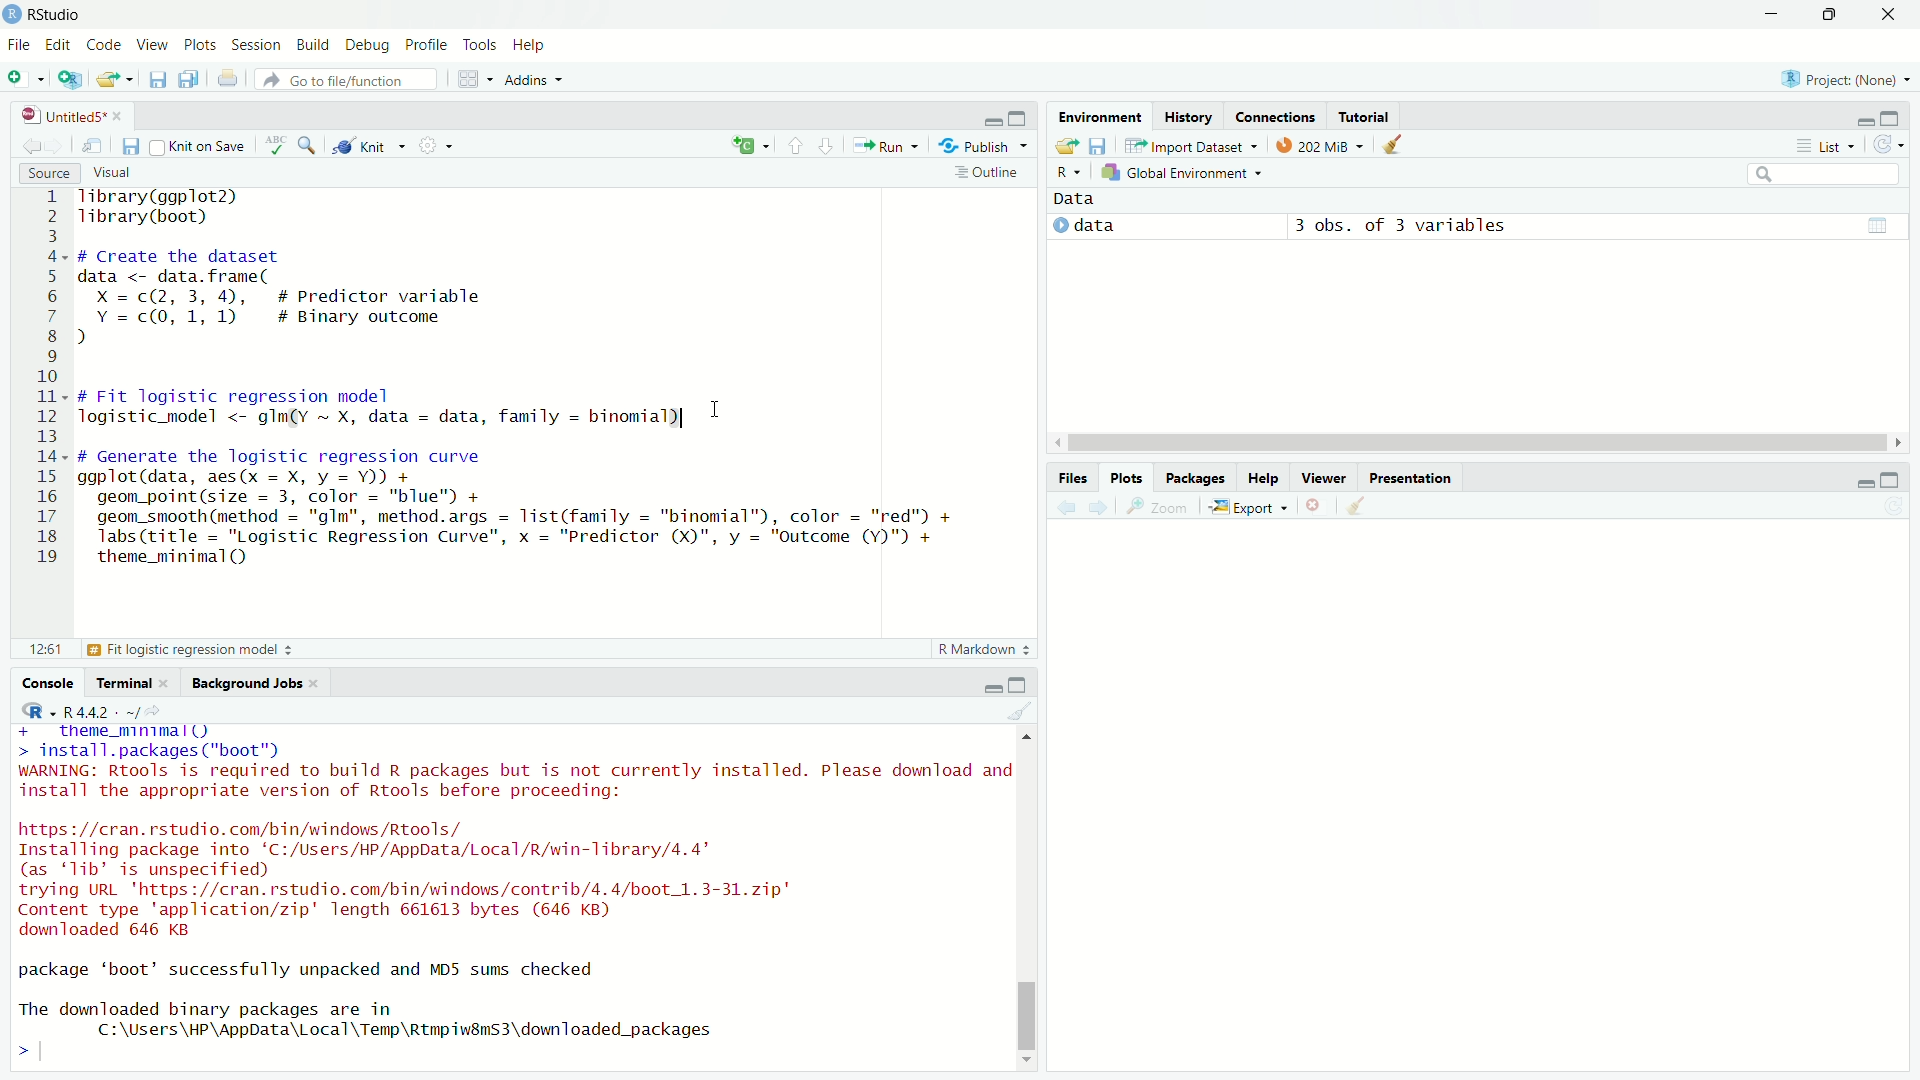 The image size is (1920, 1080). What do you see at coordinates (1412, 477) in the screenshot?
I see `Presentation` at bounding box center [1412, 477].